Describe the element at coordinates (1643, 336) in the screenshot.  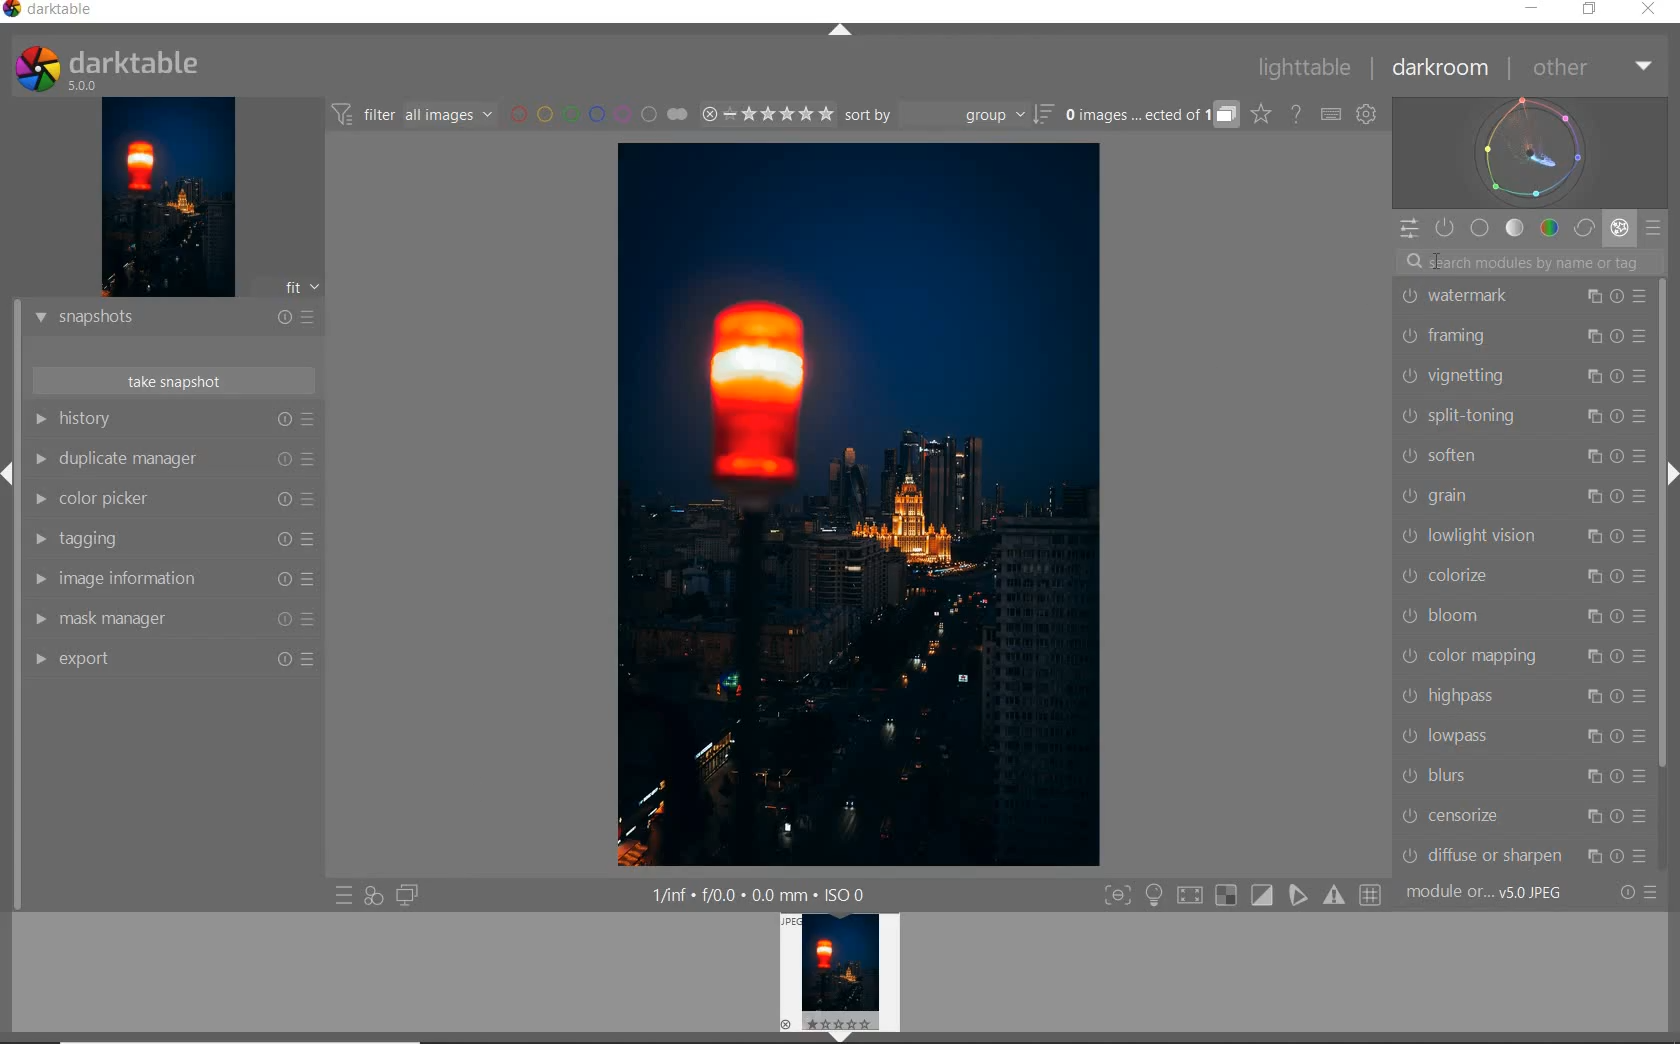
I see `Preset and reset` at that location.